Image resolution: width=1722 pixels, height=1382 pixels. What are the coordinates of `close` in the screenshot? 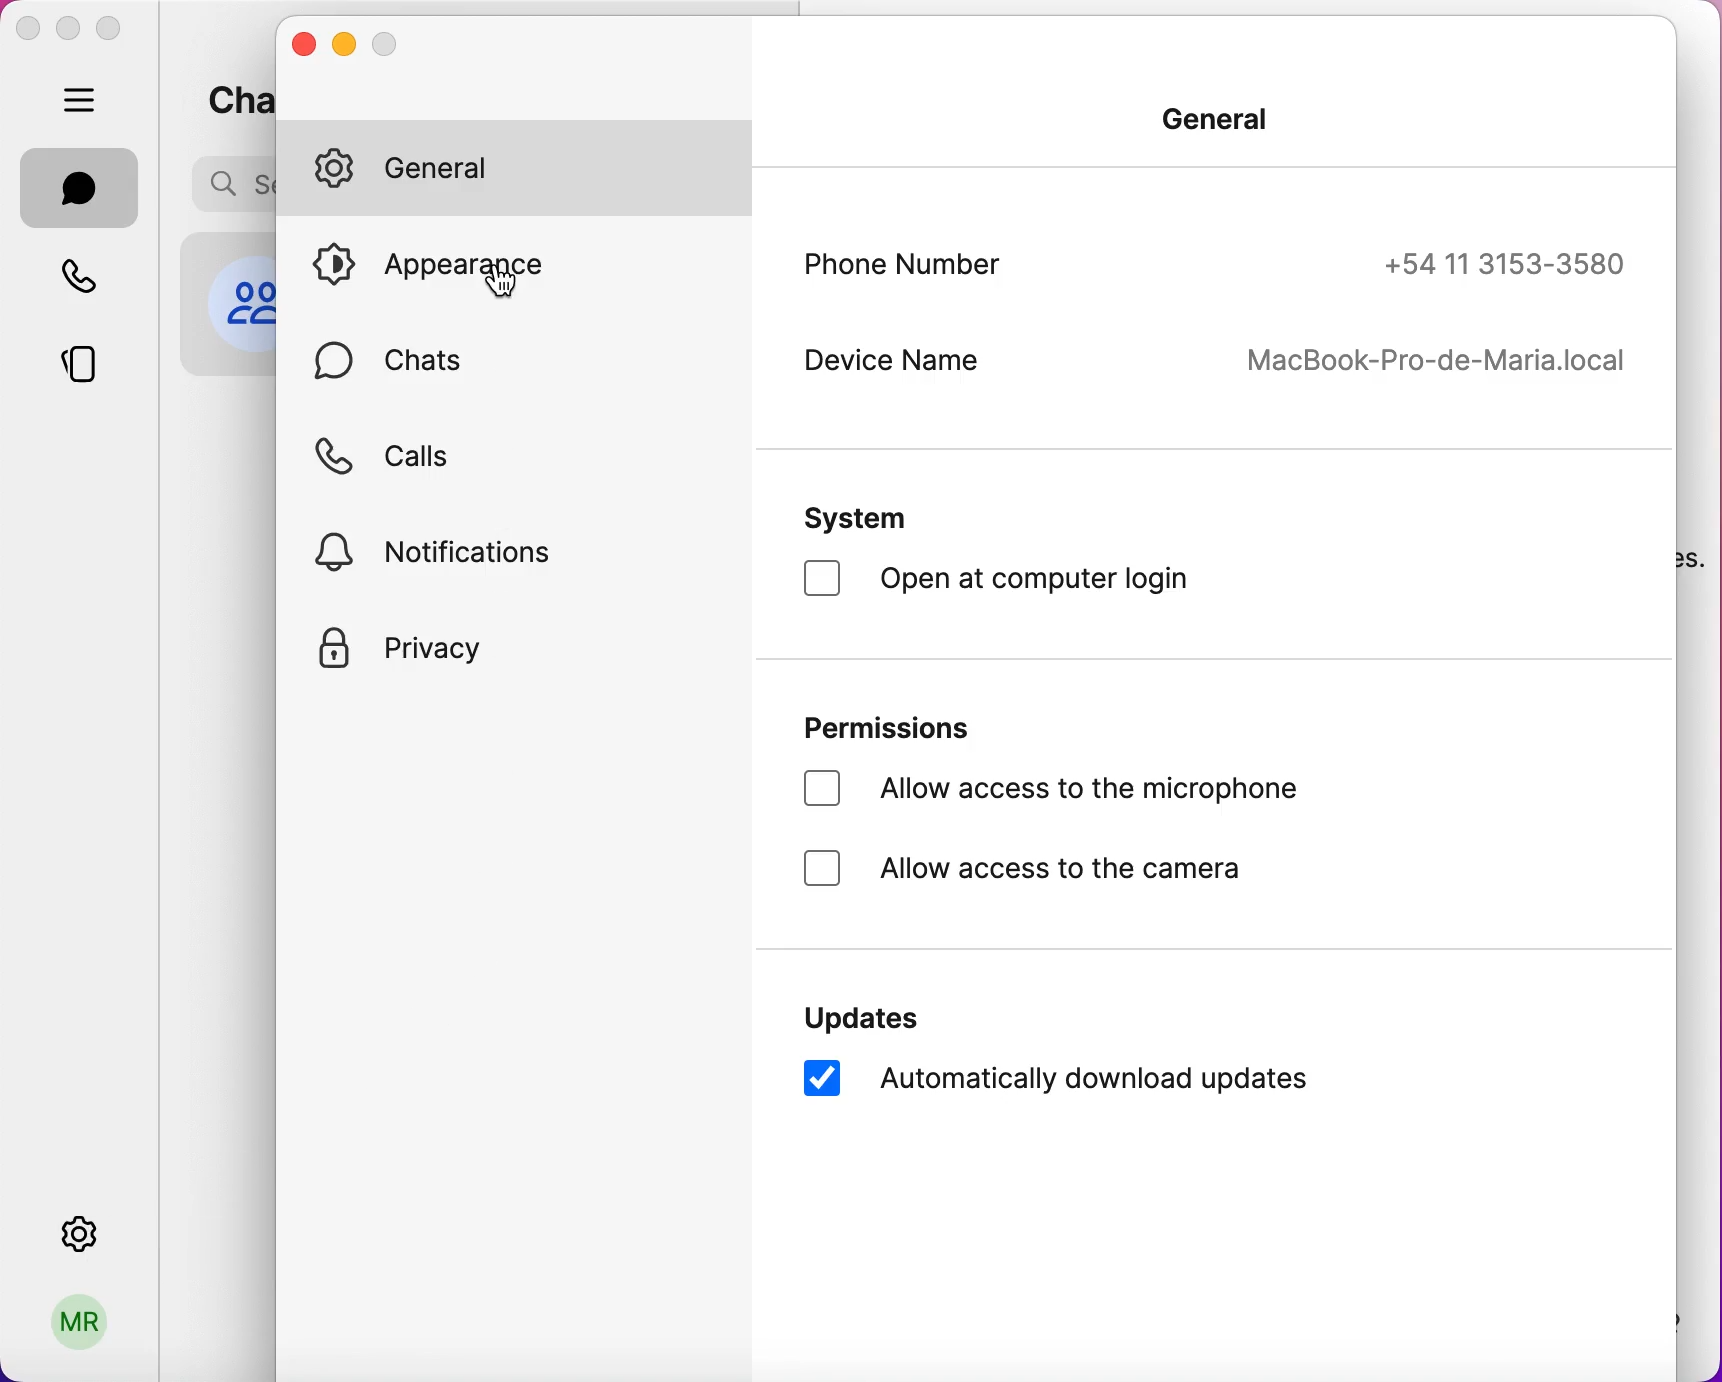 It's located at (301, 44).